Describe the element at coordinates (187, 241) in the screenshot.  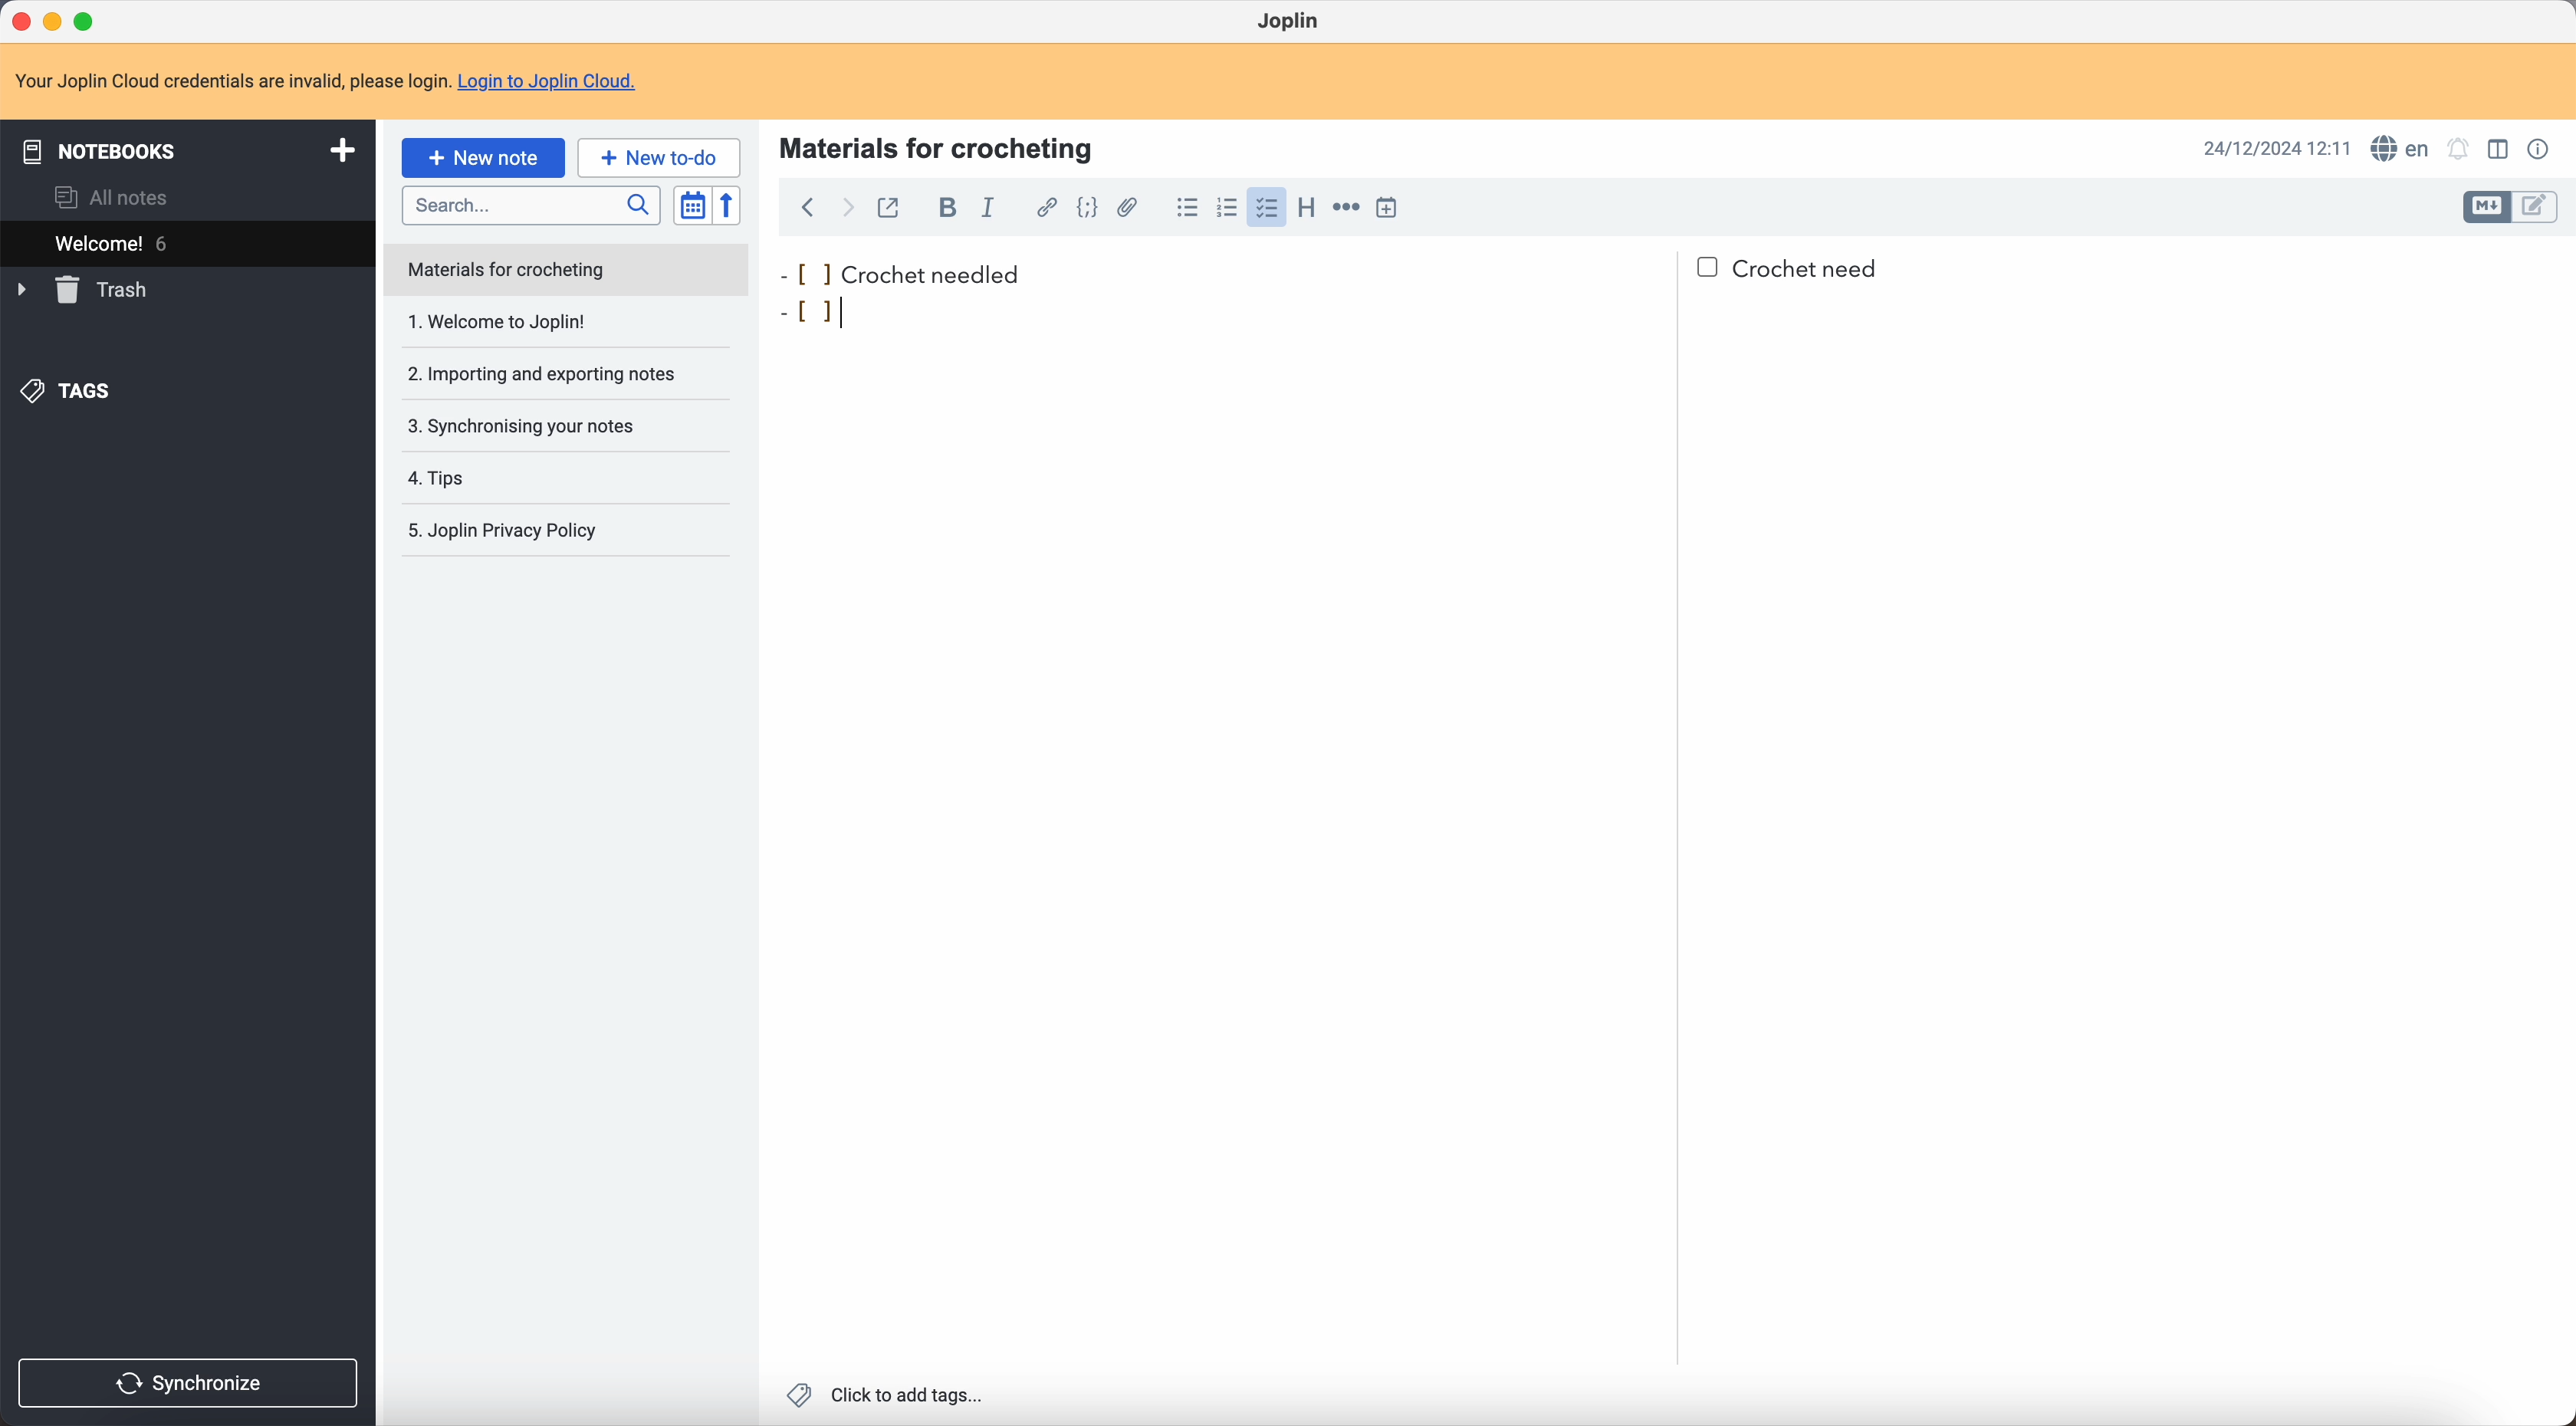
I see `welcome` at that location.